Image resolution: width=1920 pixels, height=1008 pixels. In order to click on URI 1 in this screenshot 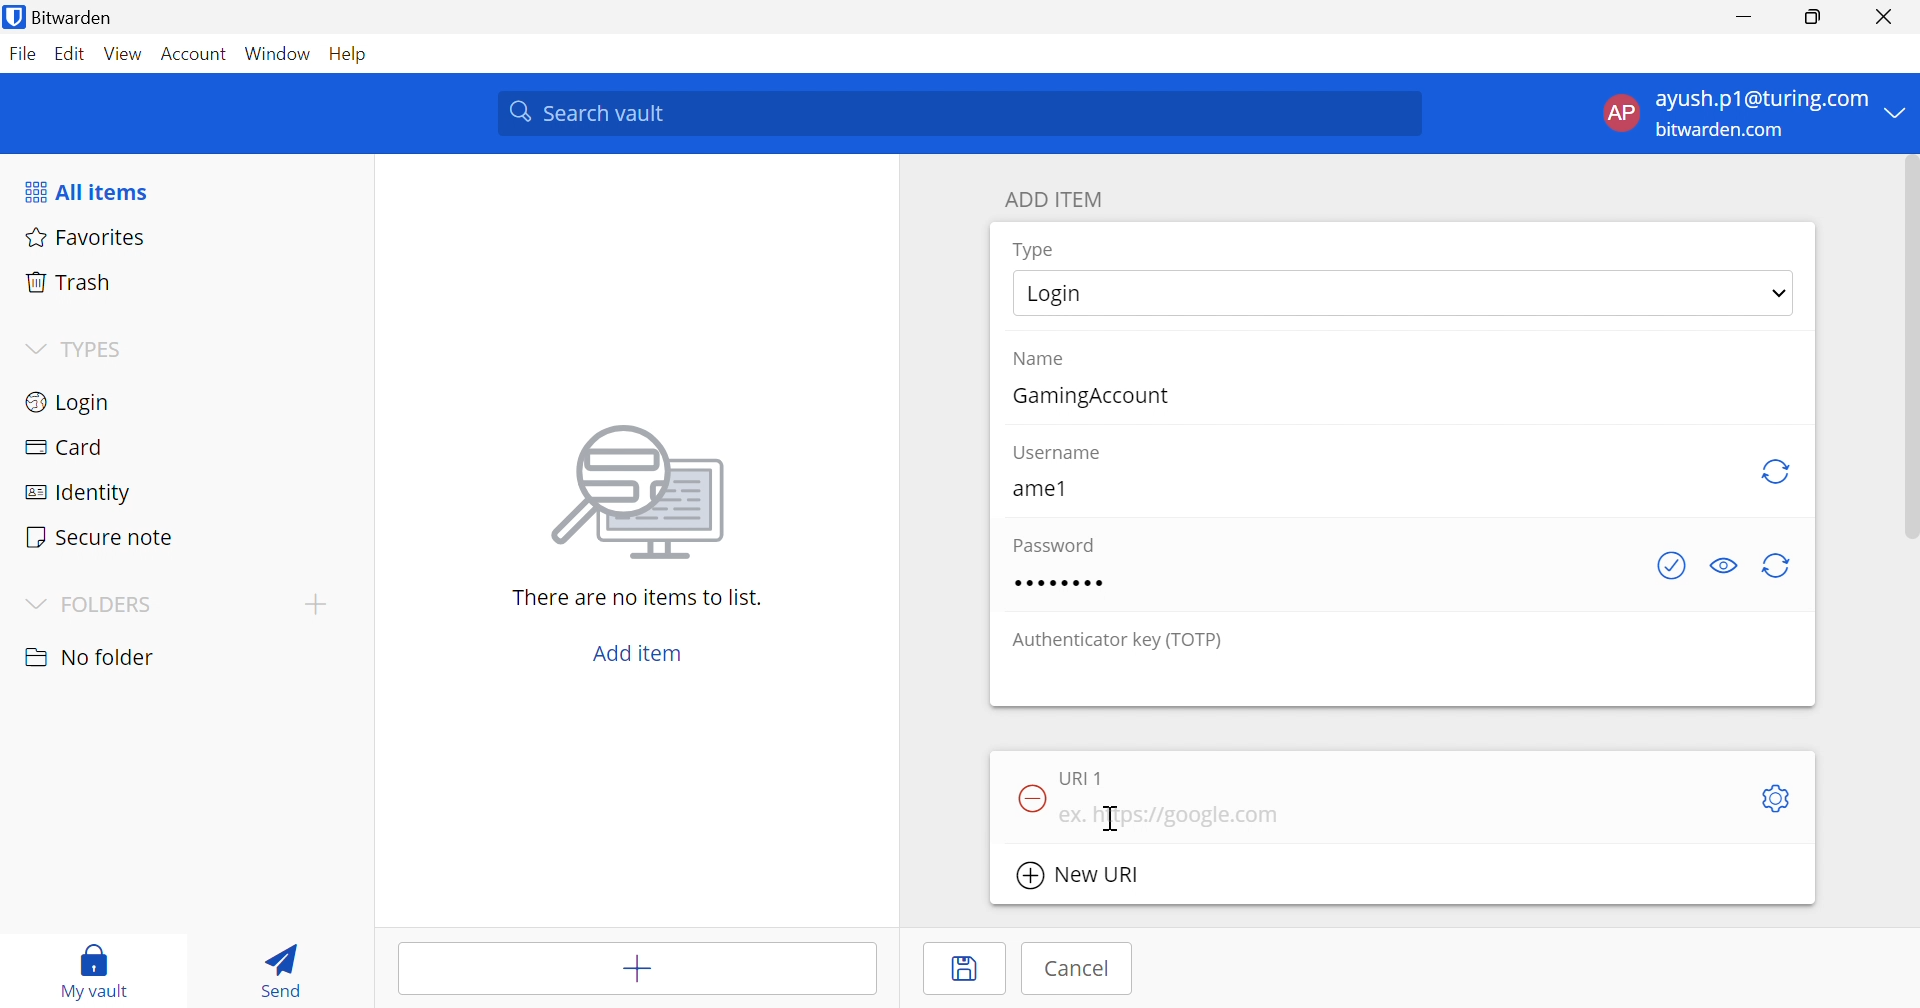, I will do `click(1089, 777)`.